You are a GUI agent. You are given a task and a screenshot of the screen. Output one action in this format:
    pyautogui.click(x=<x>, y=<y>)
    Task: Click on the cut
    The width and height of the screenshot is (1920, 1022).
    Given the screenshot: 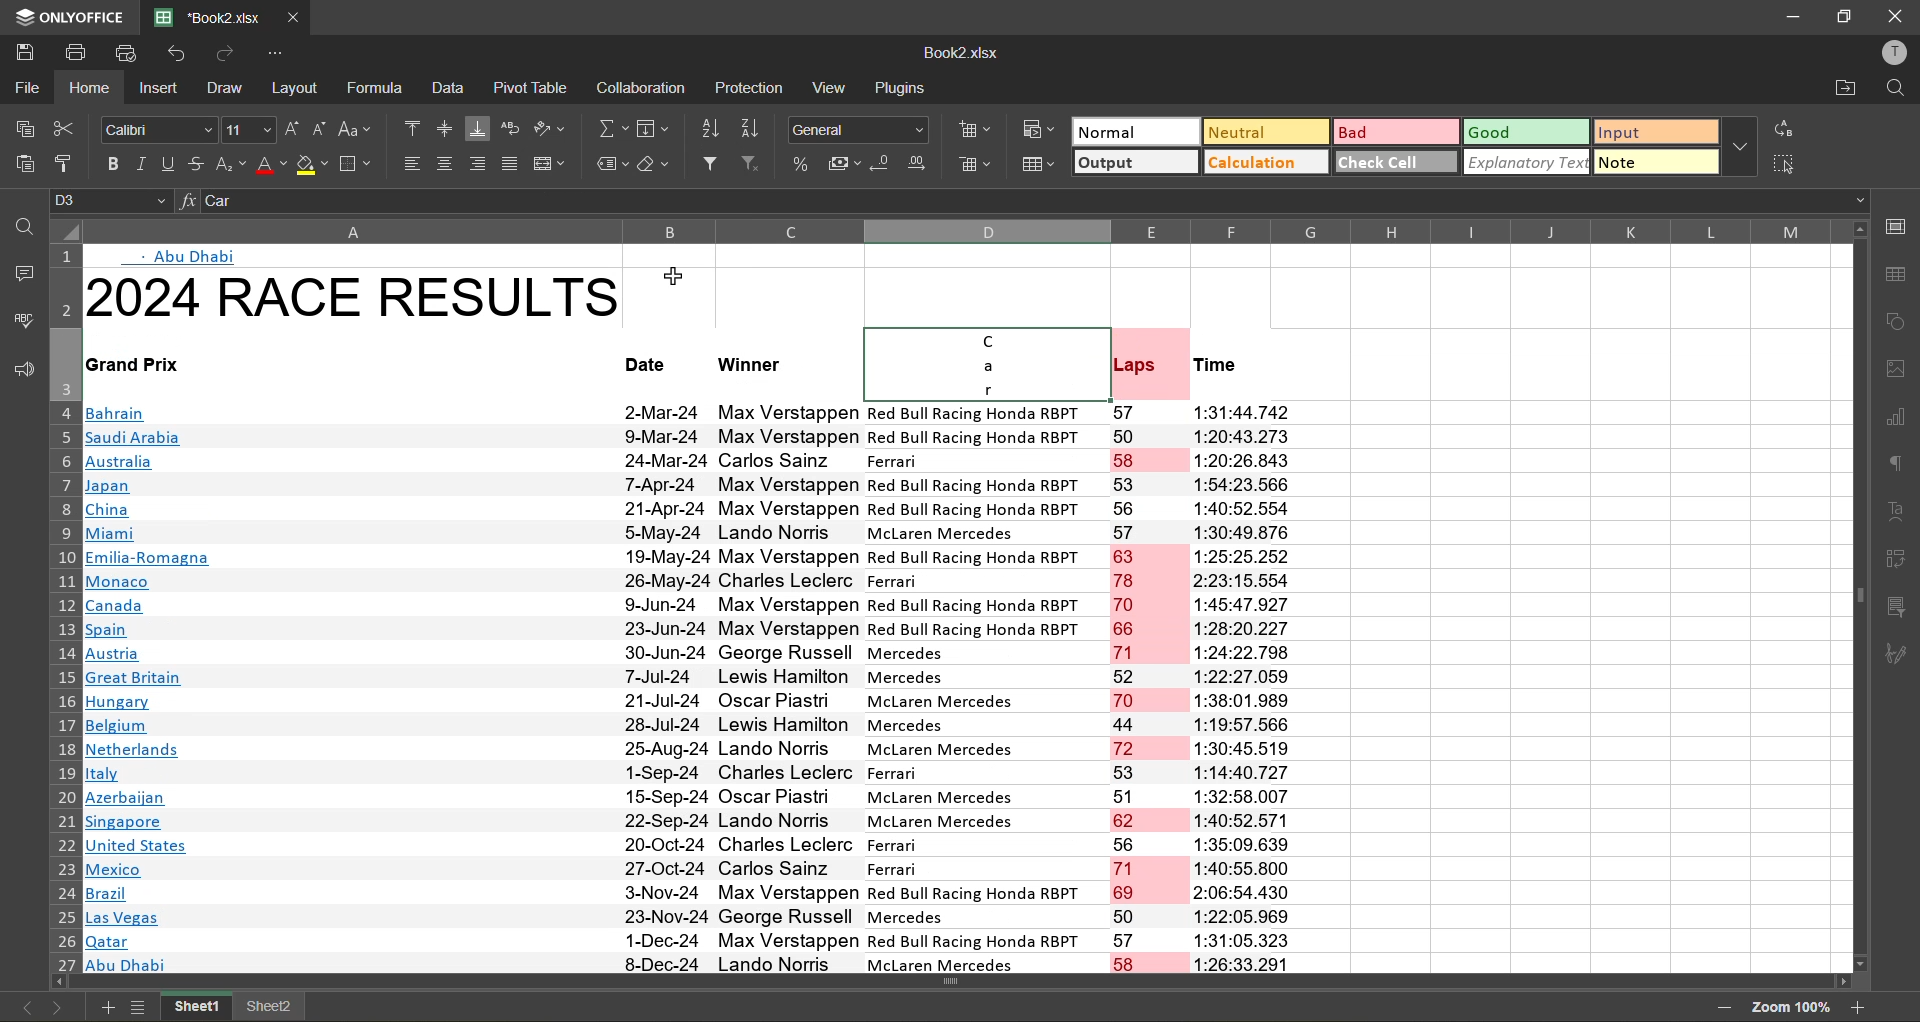 What is the action you would take?
    pyautogui.click(x=67, y=131)
    